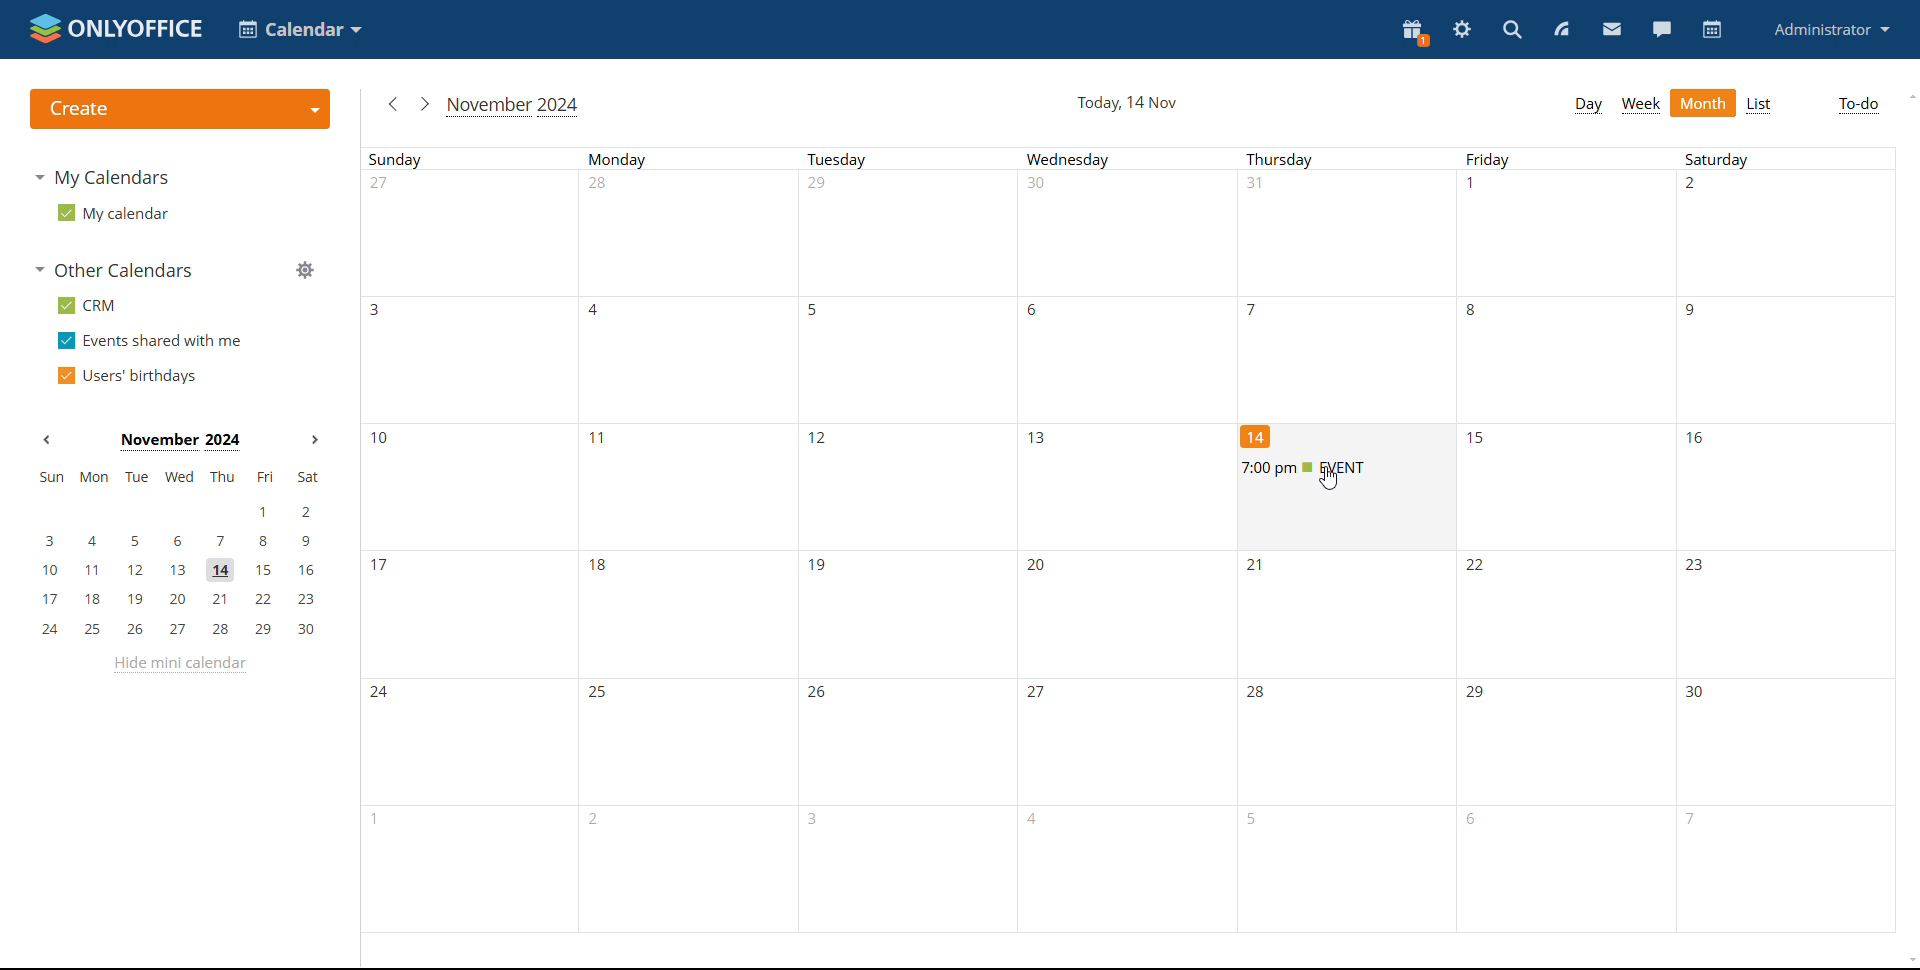 The width and height of the screenshot is (1920, 970). What do you see at coordinates (87, 306) in the screenshot?
I see `crm` at bounding box center [87, 306].